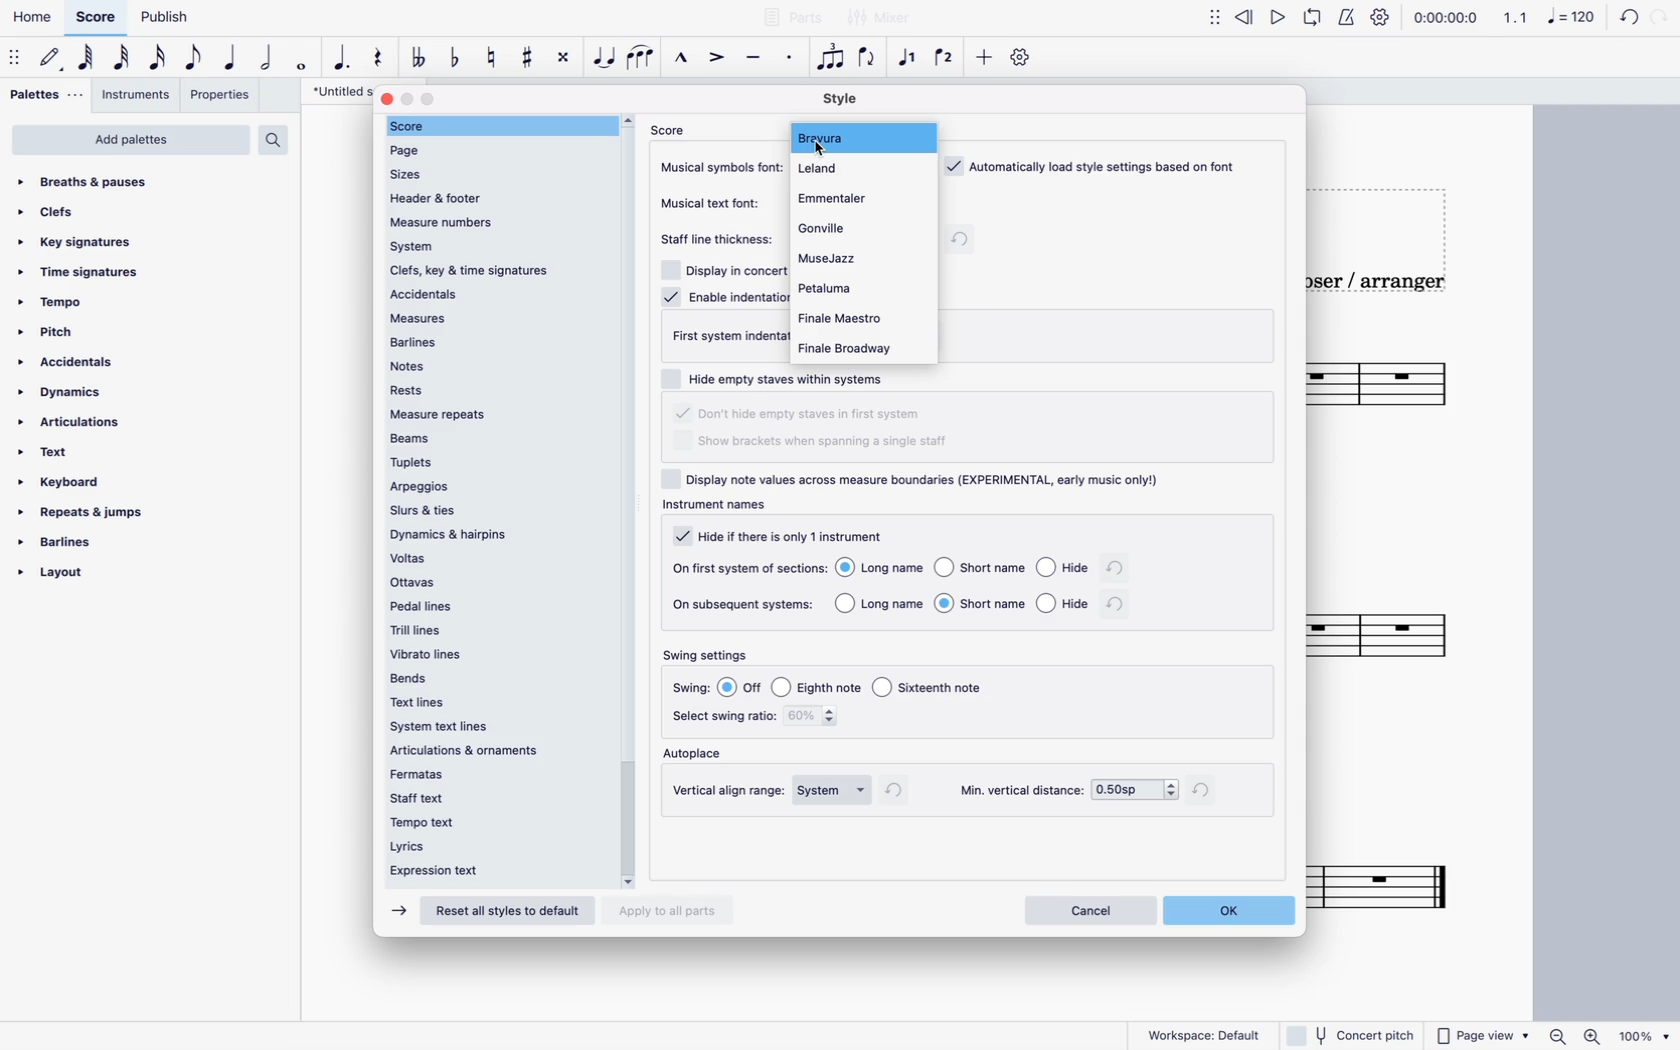 The height and width of the screenshot is (1050, 1680). Describe the element at coordinates (64, 544) in the screenshot. I see `barlines` at that location.